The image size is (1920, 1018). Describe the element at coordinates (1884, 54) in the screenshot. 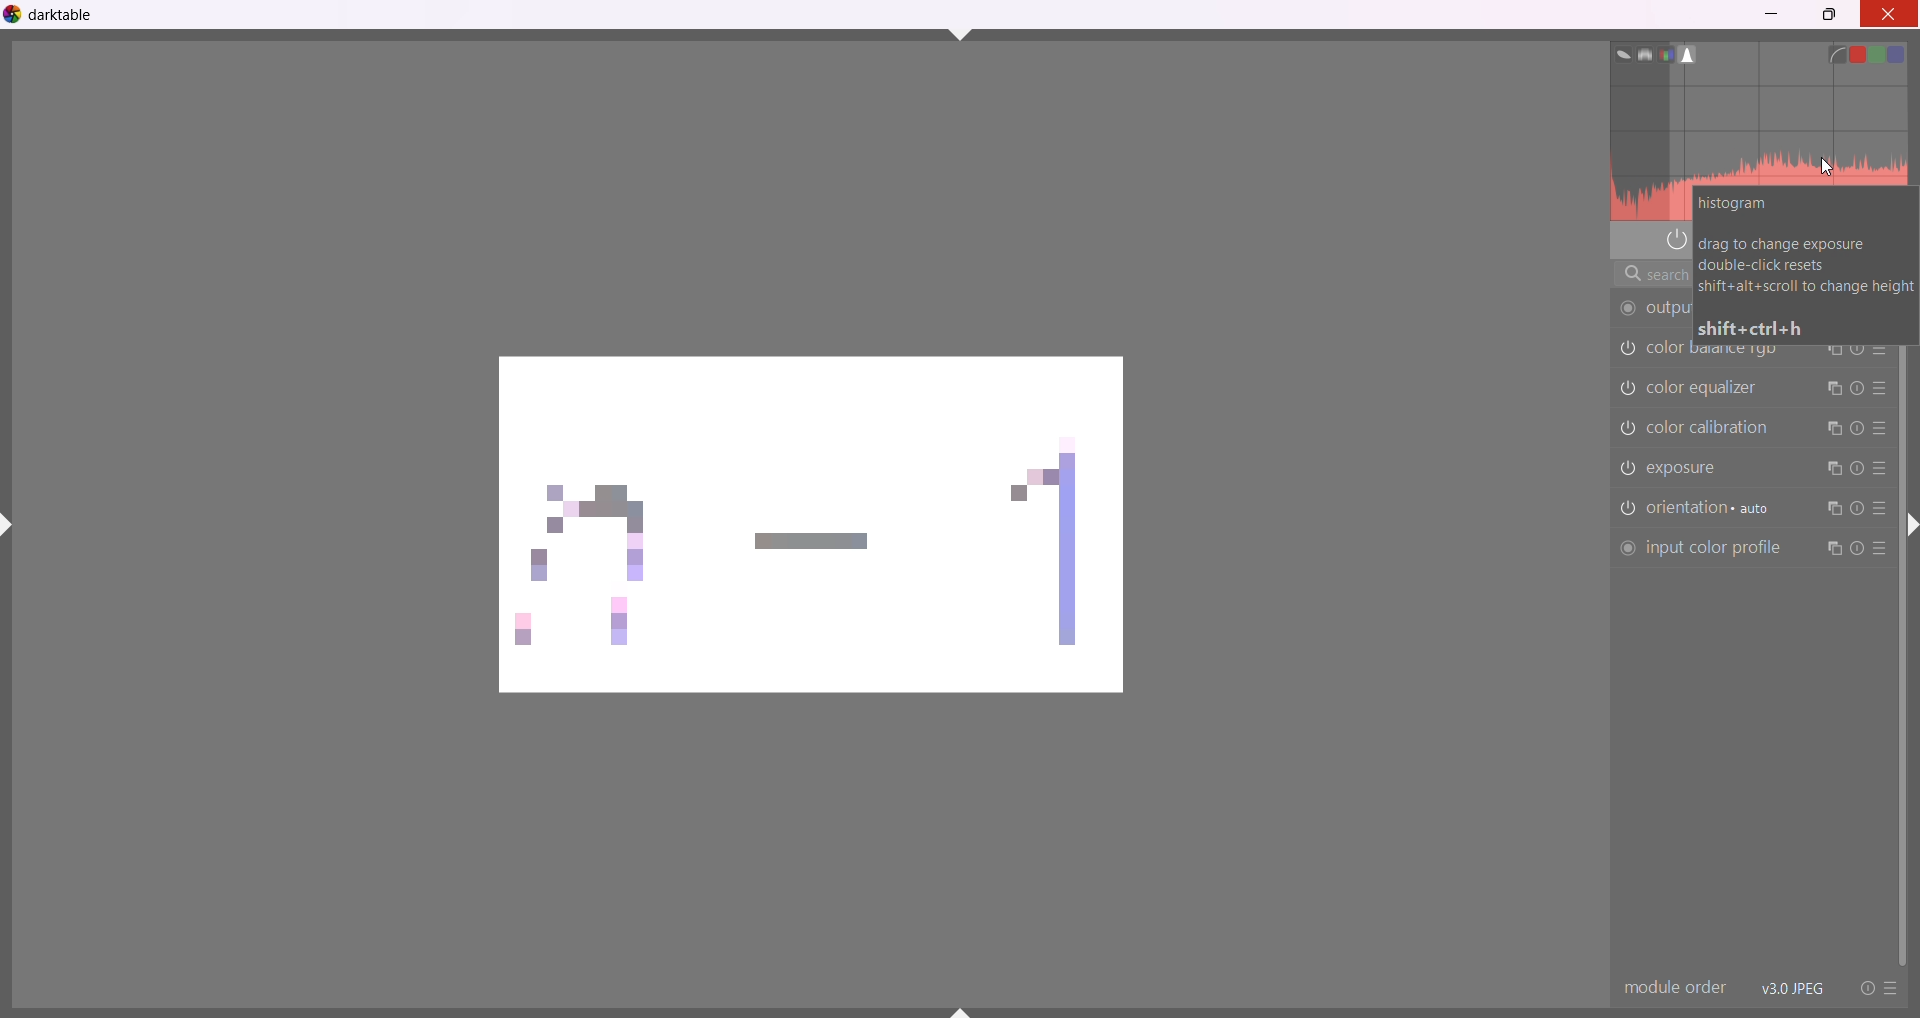

I see `green` at that location.